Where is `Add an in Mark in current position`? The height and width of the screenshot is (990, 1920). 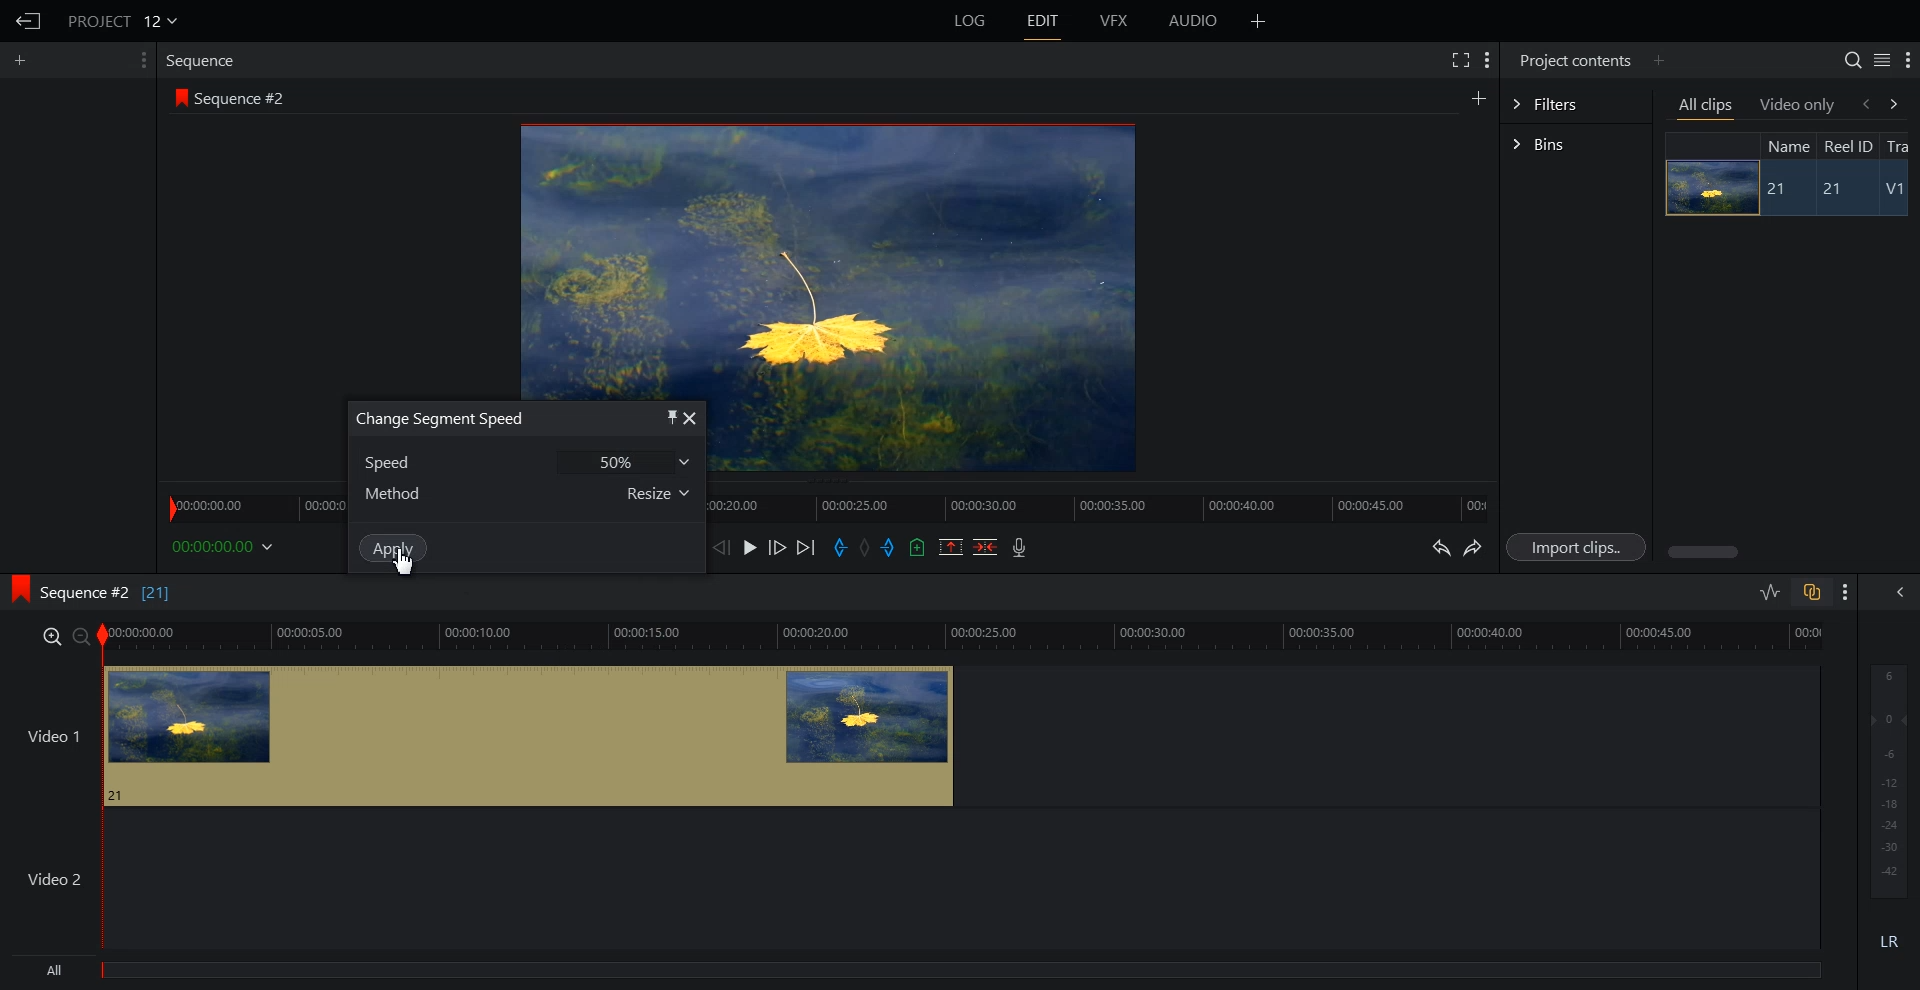 Add an in Mark in current position is located at coordinates (838, 548).